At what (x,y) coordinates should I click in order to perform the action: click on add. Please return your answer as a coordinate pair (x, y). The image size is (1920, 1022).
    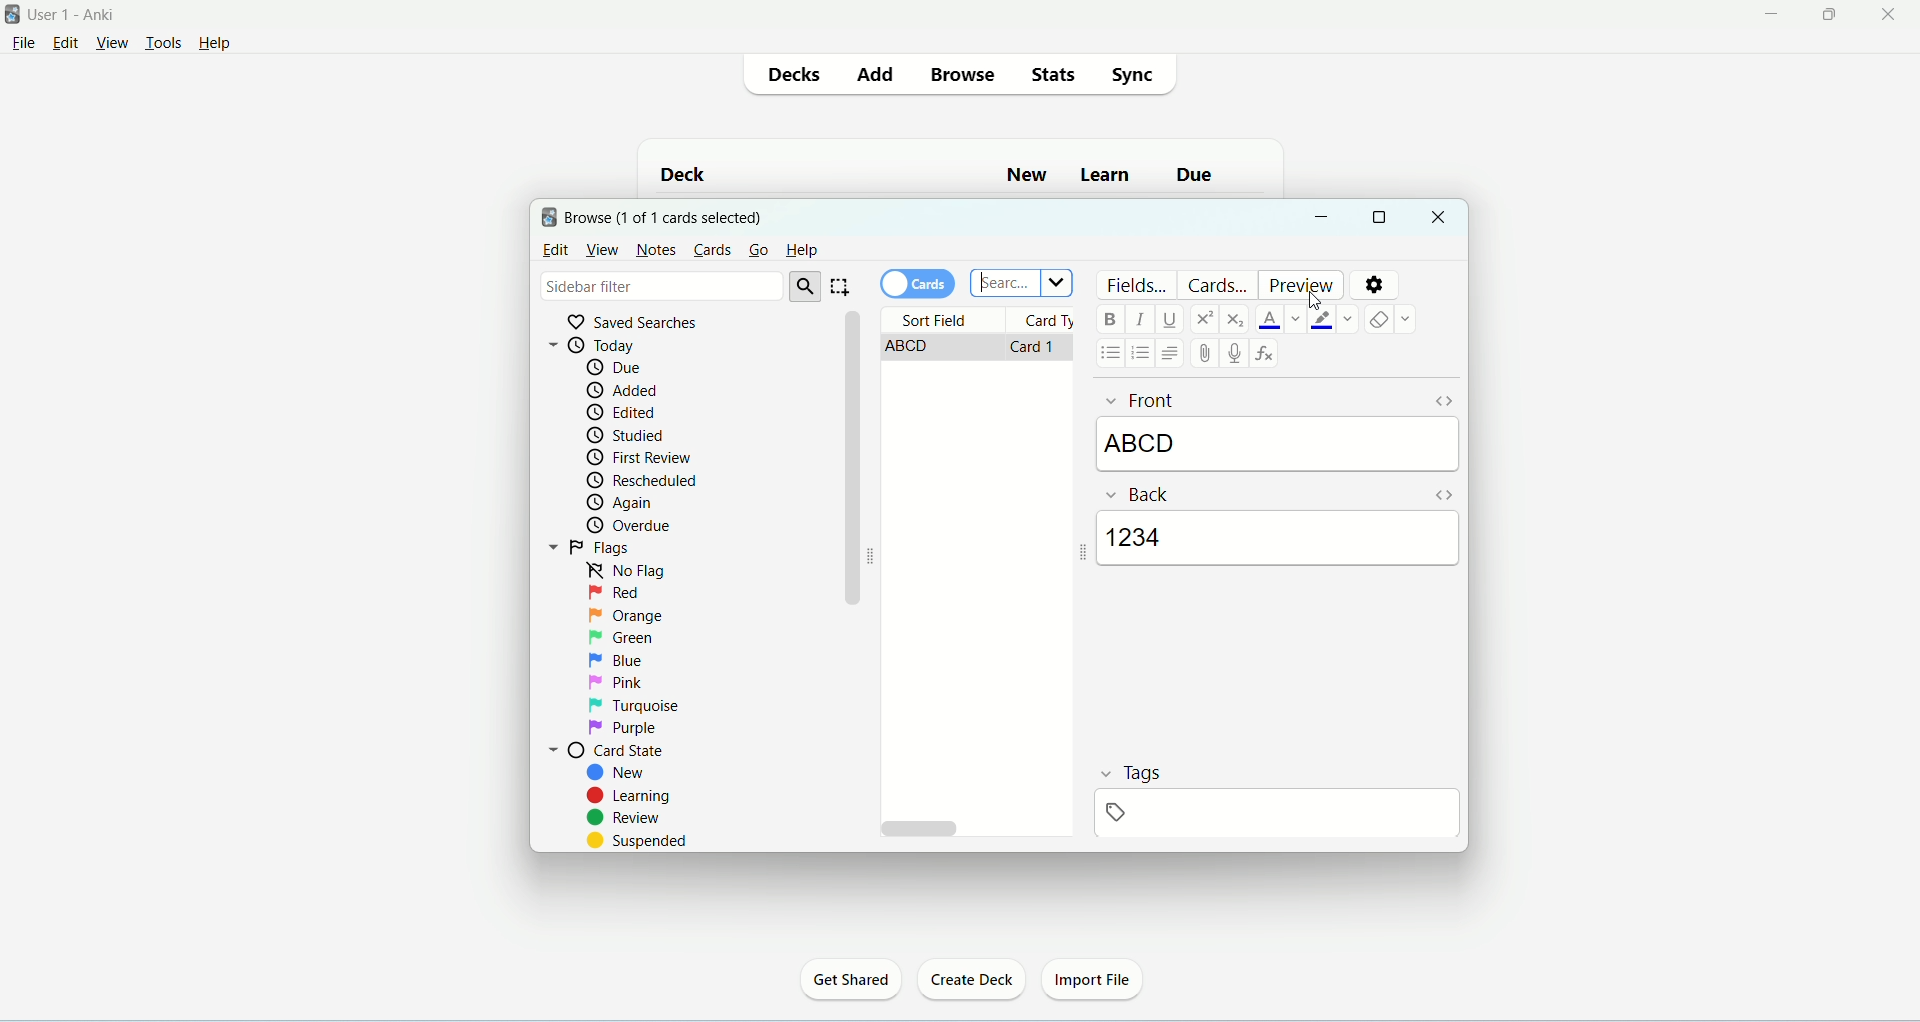
    Looking at the image, I should click on (879, 74).